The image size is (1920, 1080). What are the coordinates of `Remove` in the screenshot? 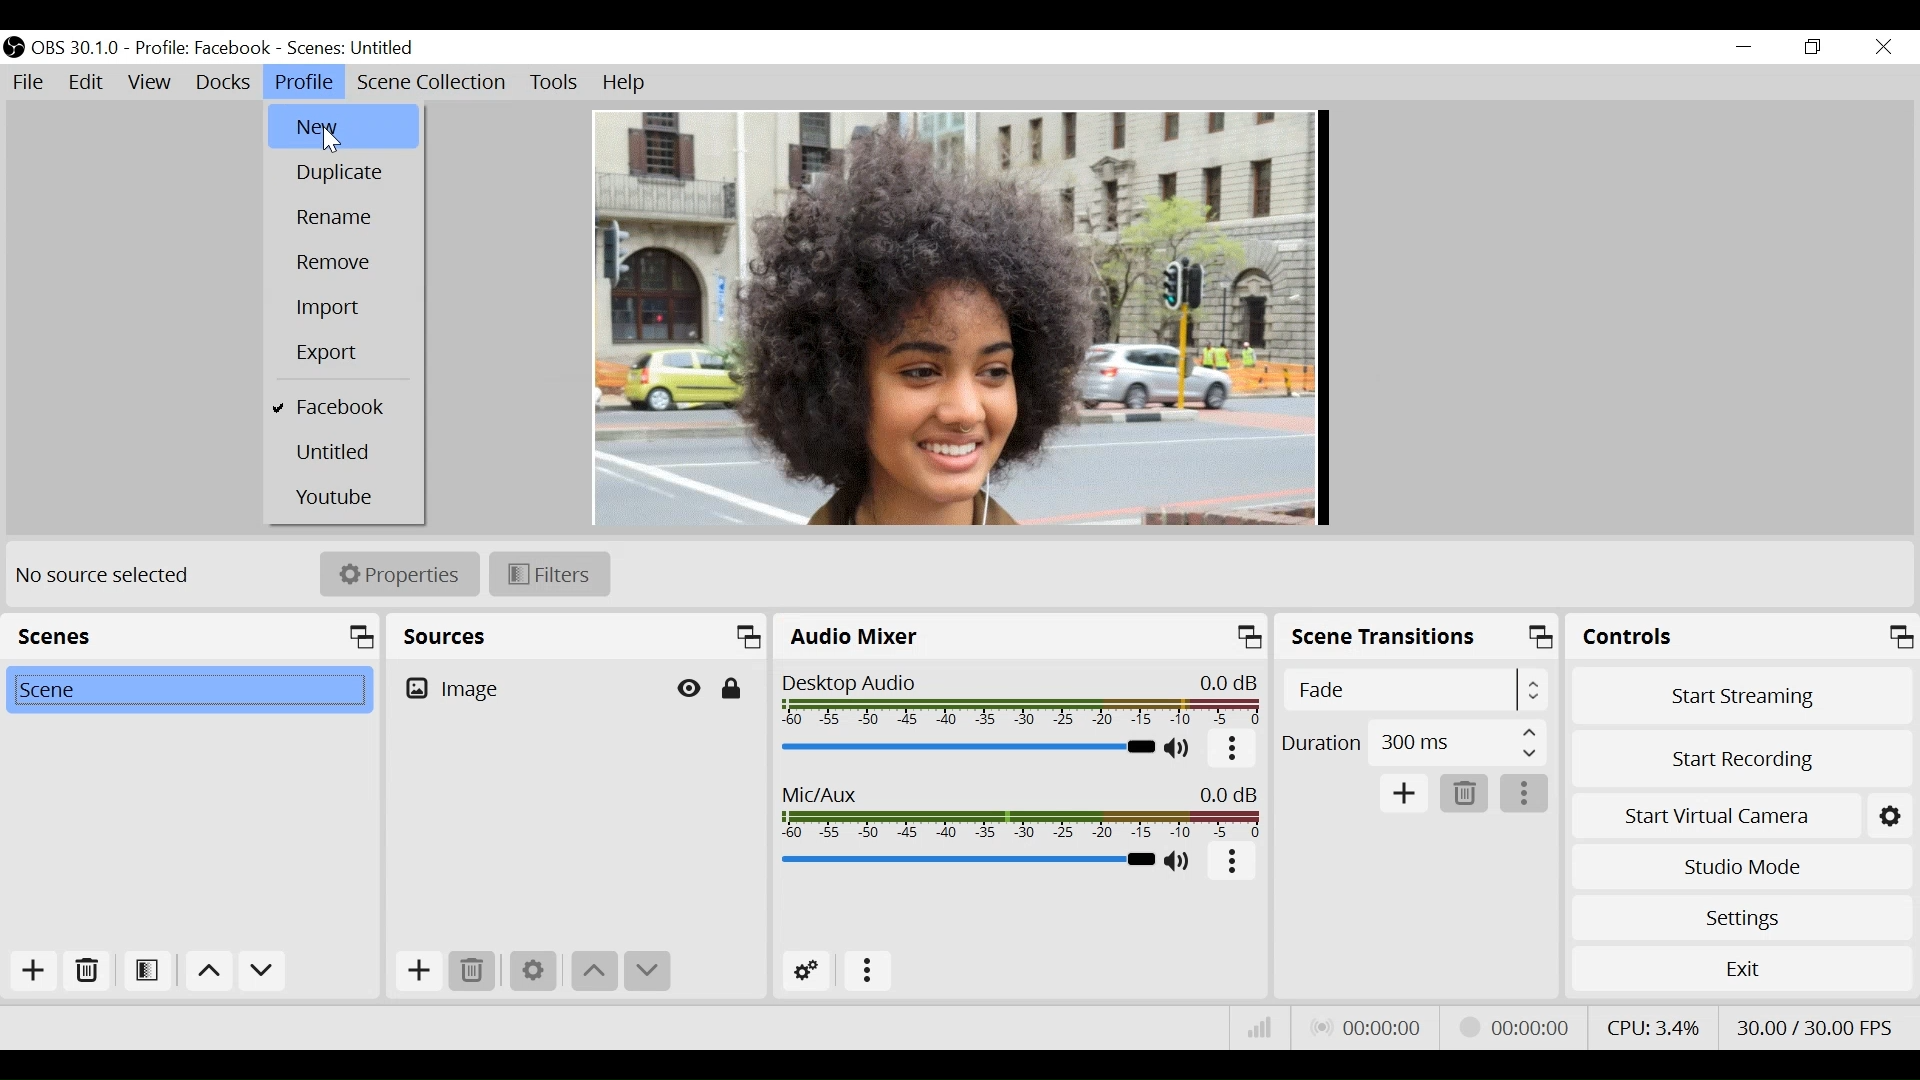 It's located at (345, 263).